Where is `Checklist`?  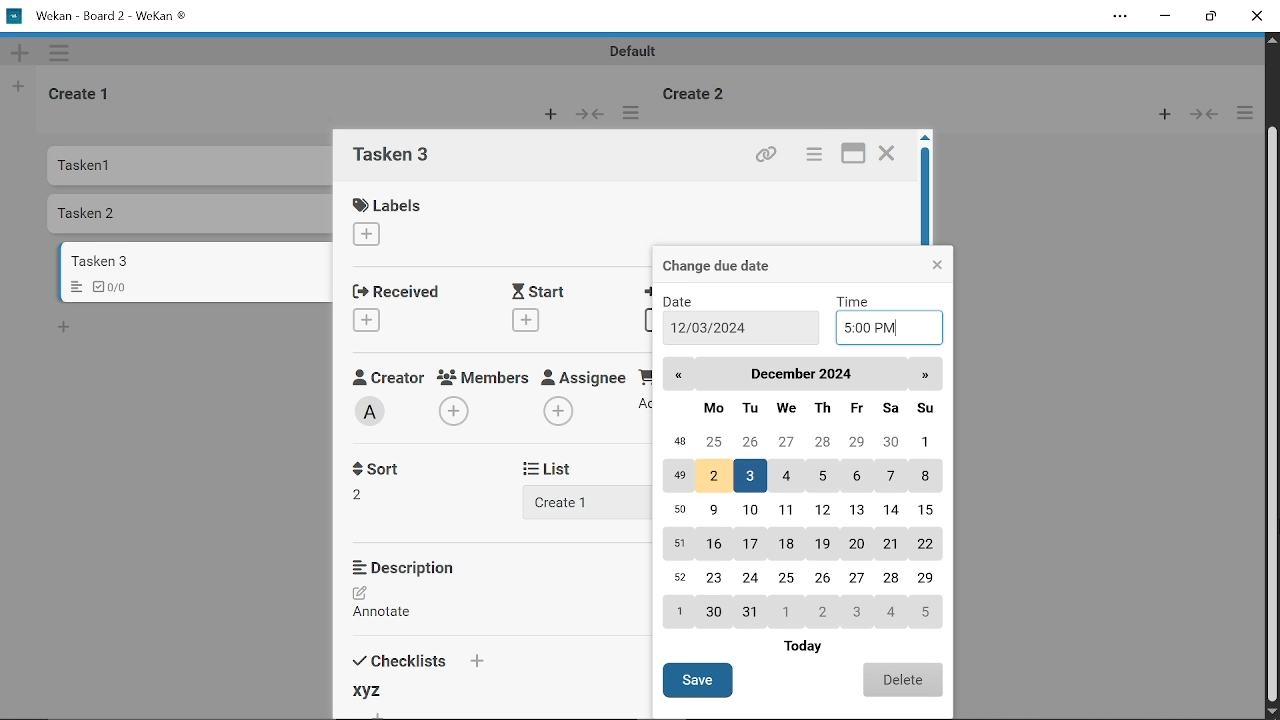
Checklist is located at coordinates (117, 286).